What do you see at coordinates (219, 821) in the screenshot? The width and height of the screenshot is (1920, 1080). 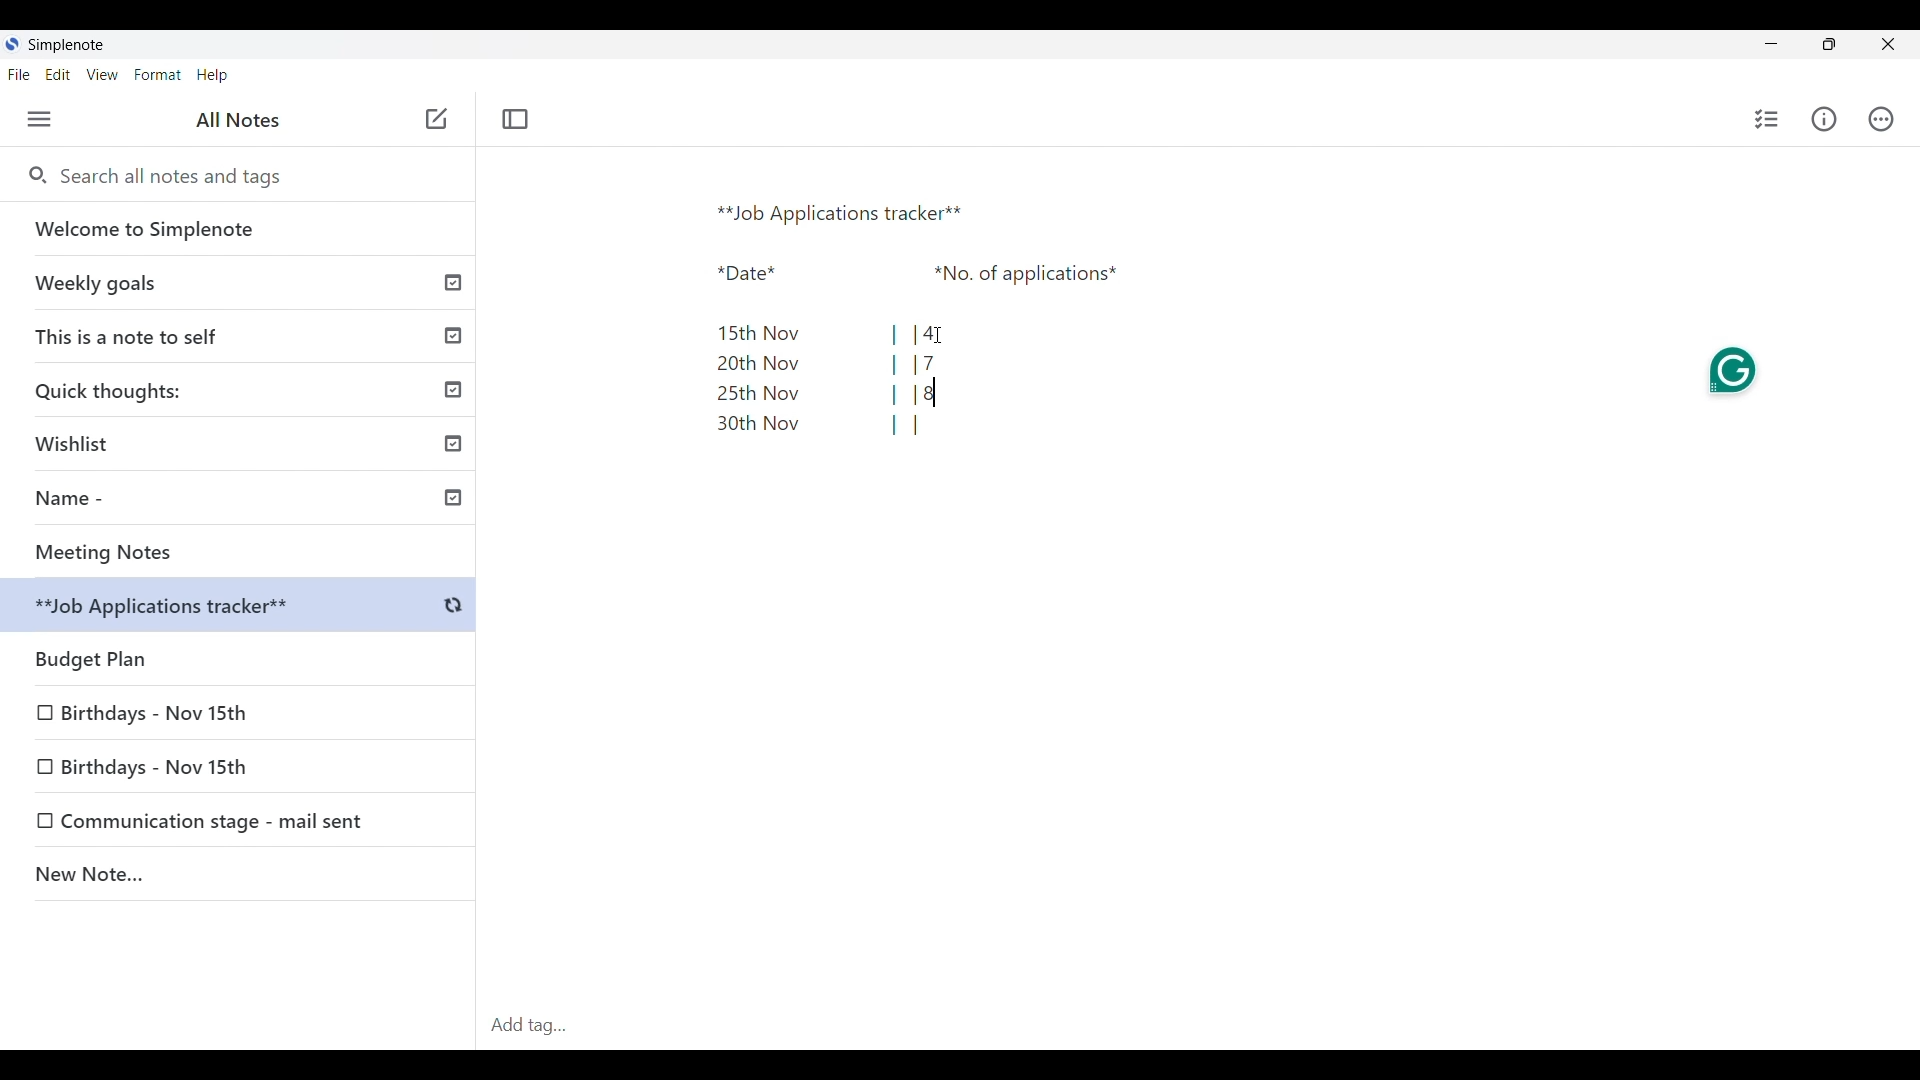 I see `Communication stage - mail sent` at bounding box center [219, 821].